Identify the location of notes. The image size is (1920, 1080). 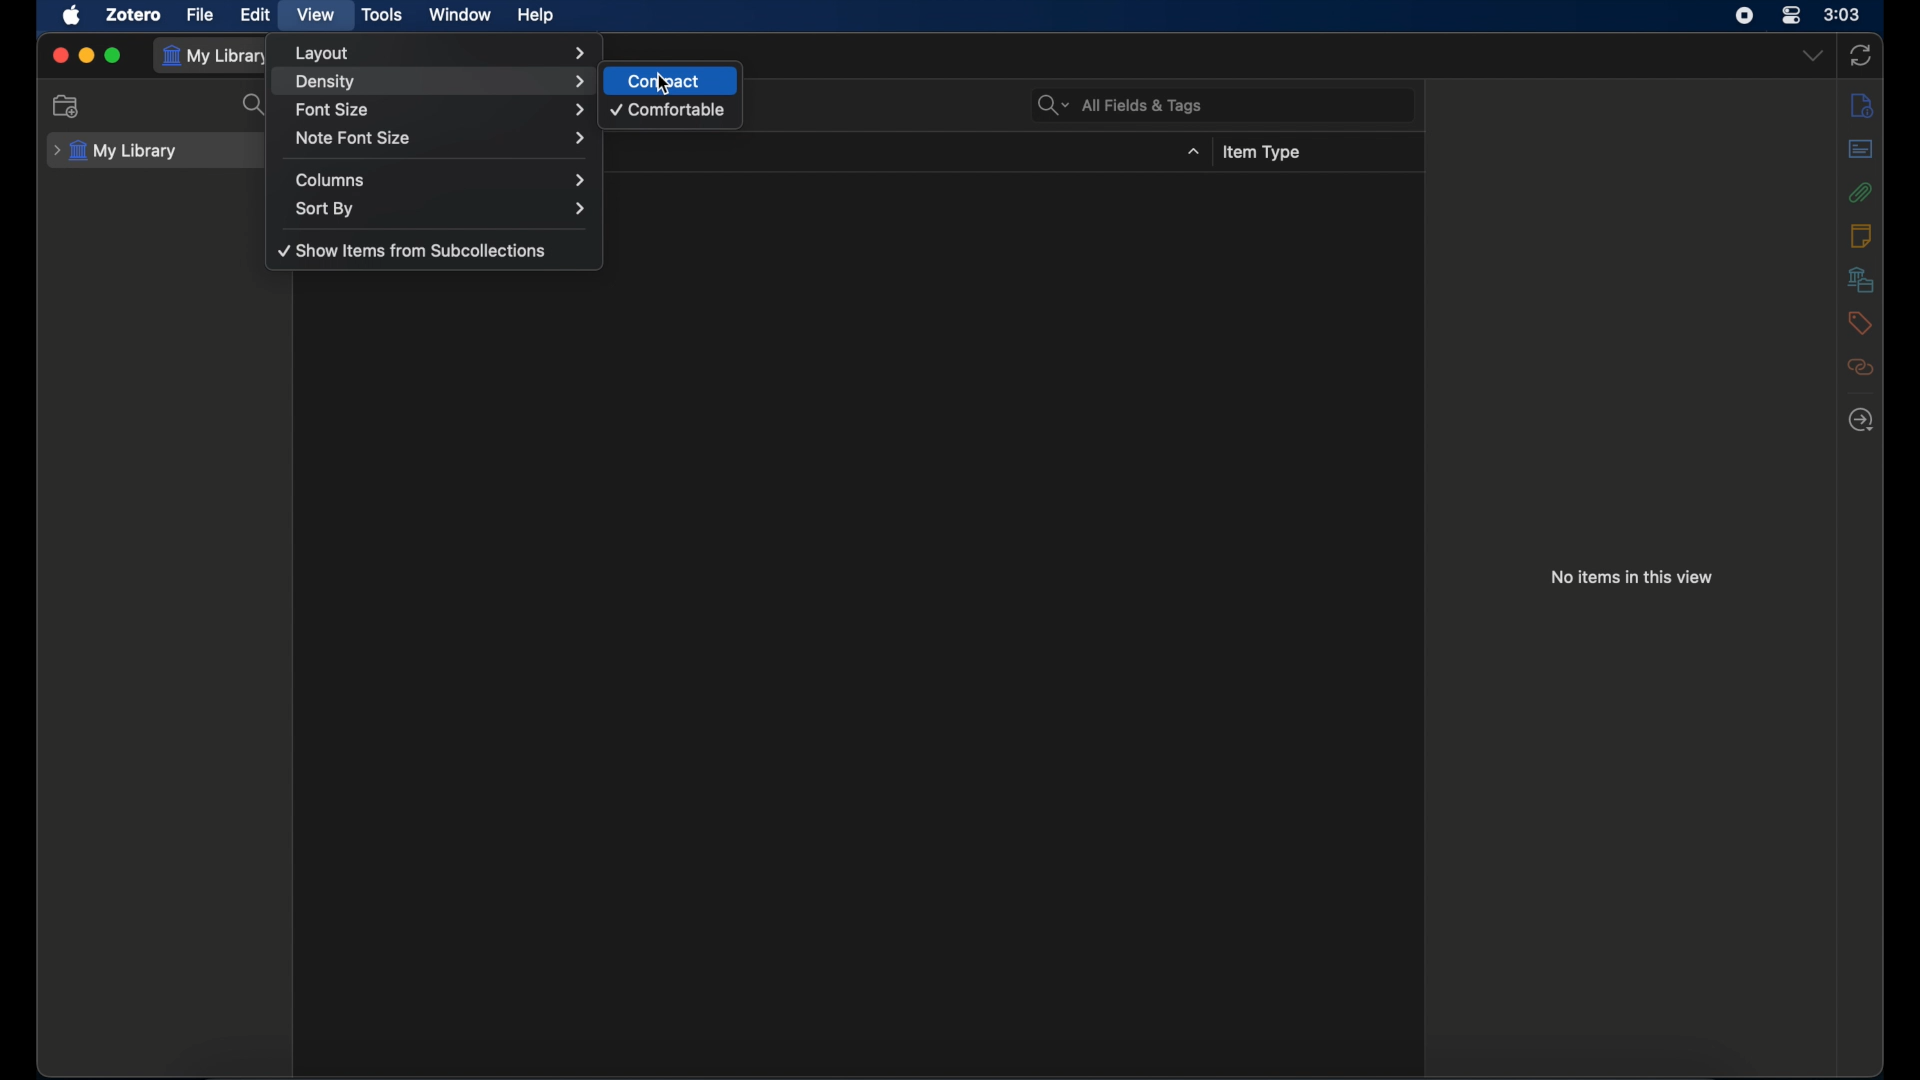
(1862, 235).